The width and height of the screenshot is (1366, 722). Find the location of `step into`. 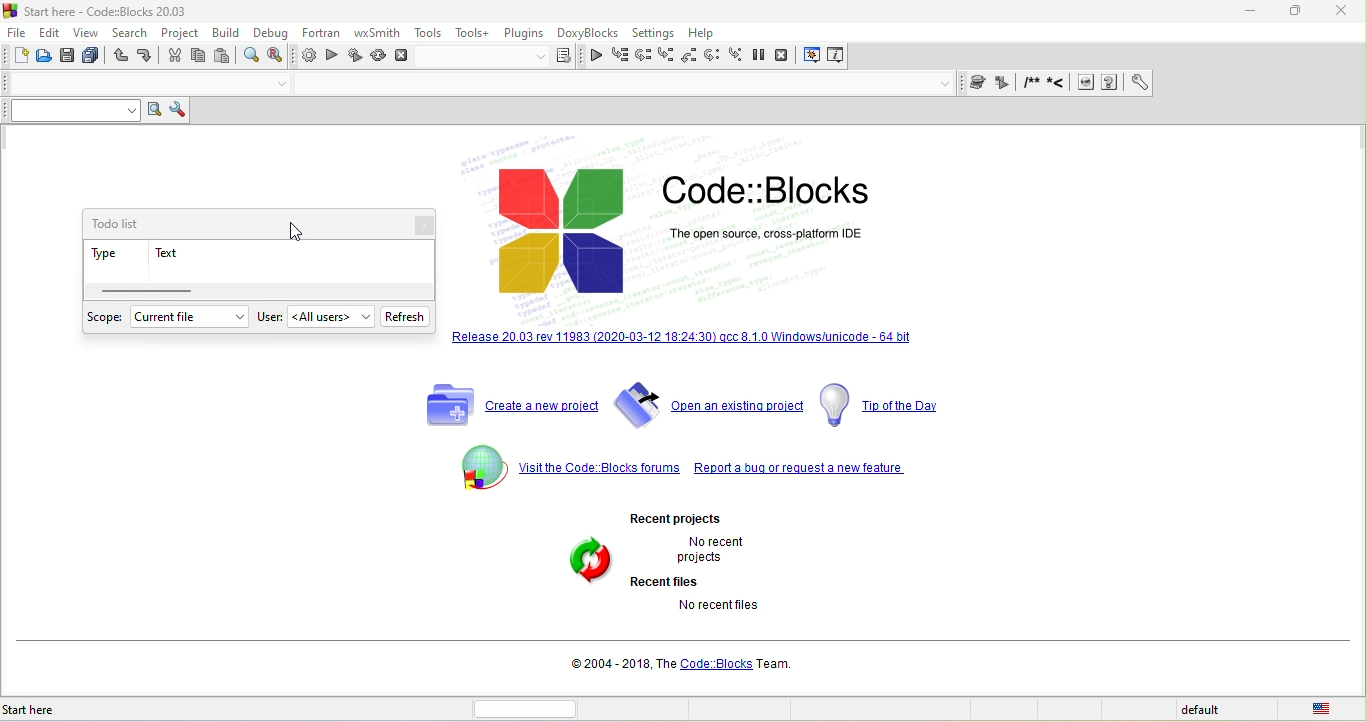

step into is located at coordinates (666, 56).